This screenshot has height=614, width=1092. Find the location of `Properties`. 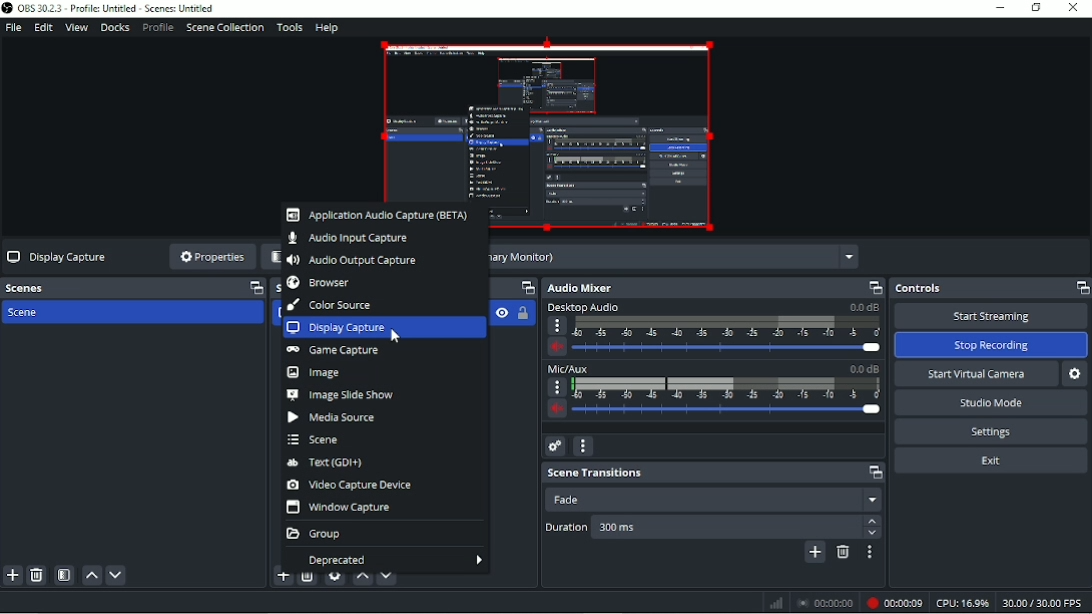

Properties is located at coordinates (211, 258).